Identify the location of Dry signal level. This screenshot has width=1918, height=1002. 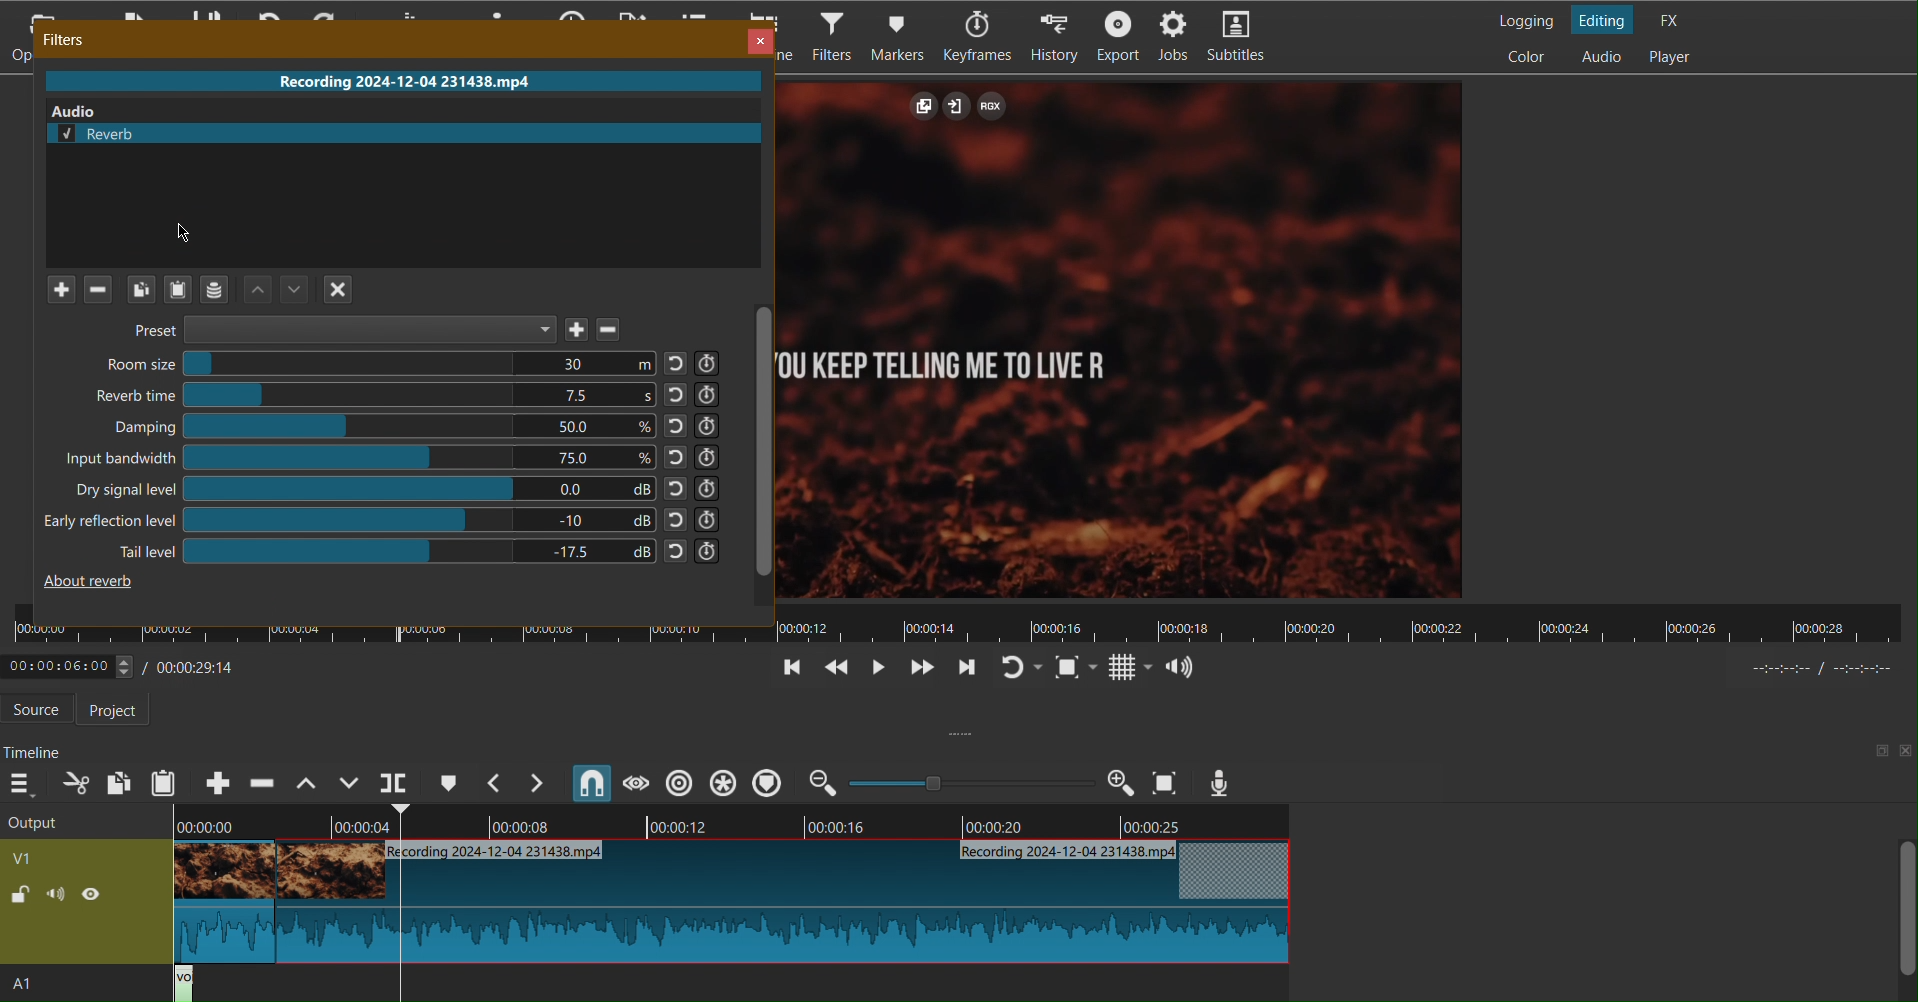
(395, 488).